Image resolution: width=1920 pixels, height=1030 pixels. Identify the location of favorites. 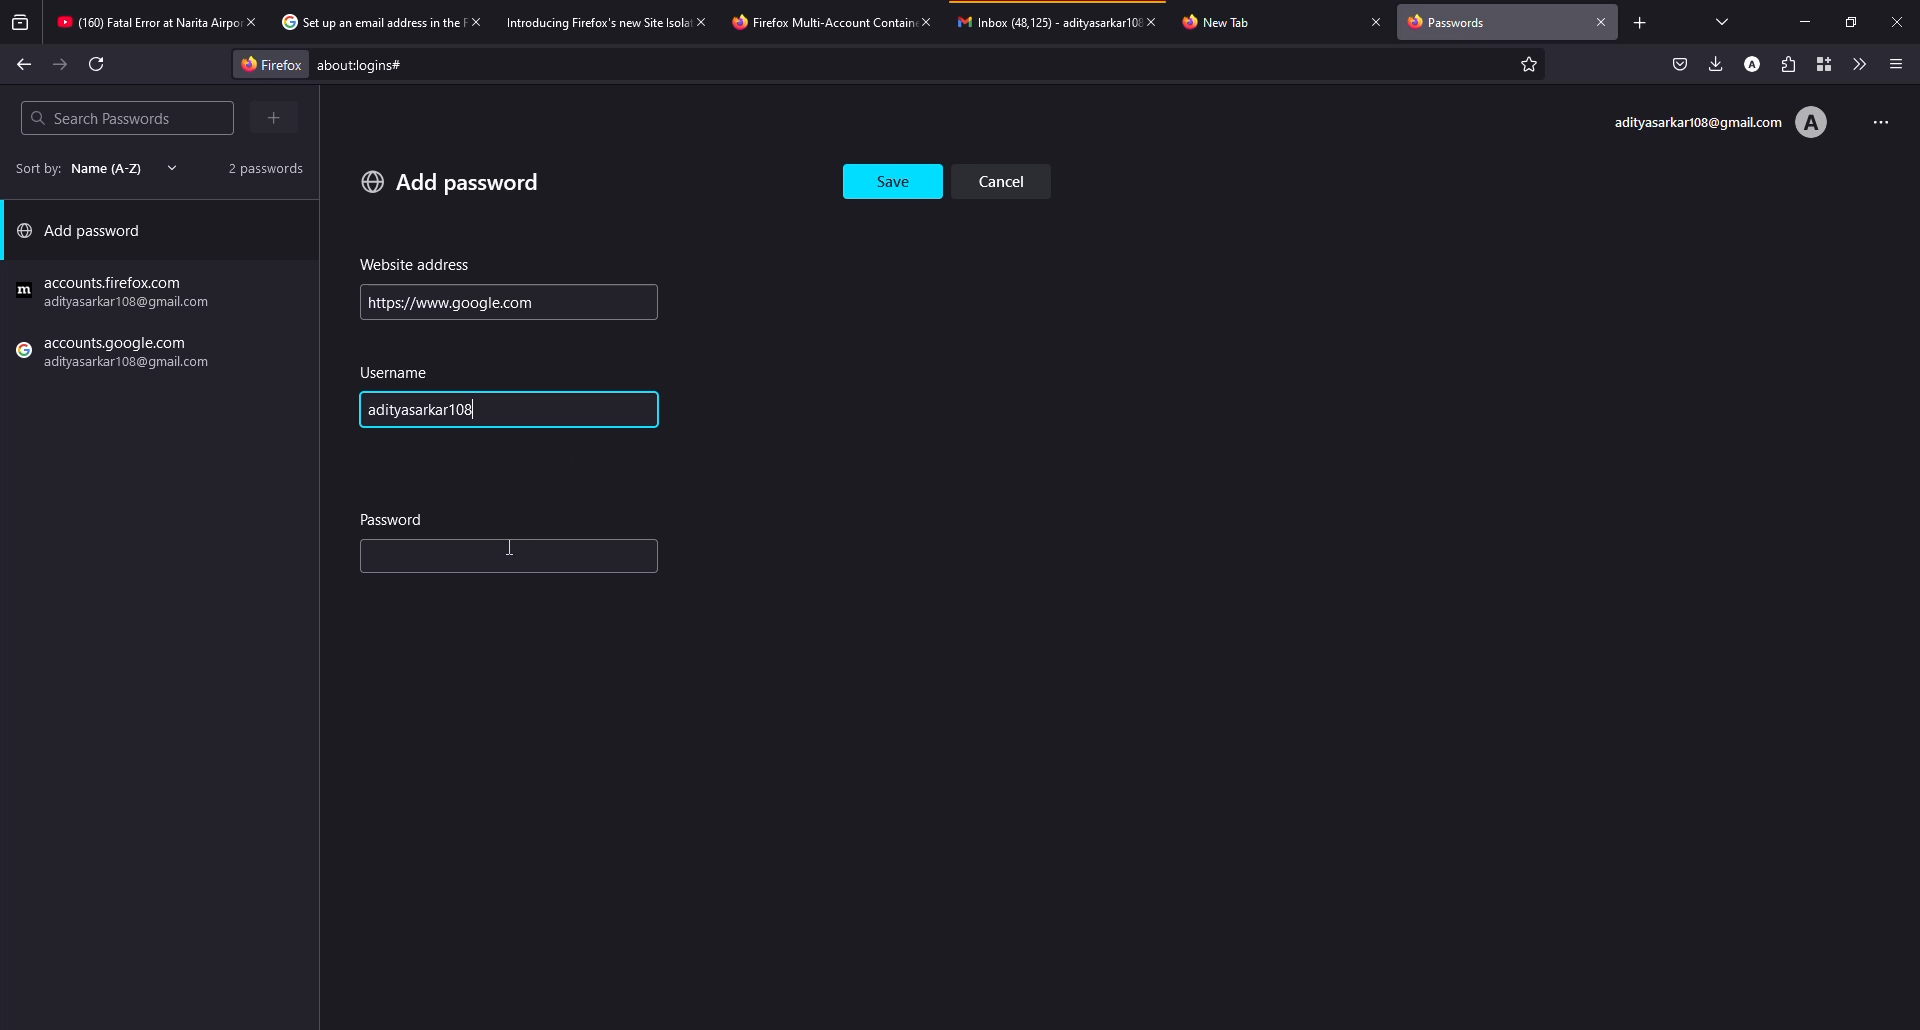
(1526, 66).